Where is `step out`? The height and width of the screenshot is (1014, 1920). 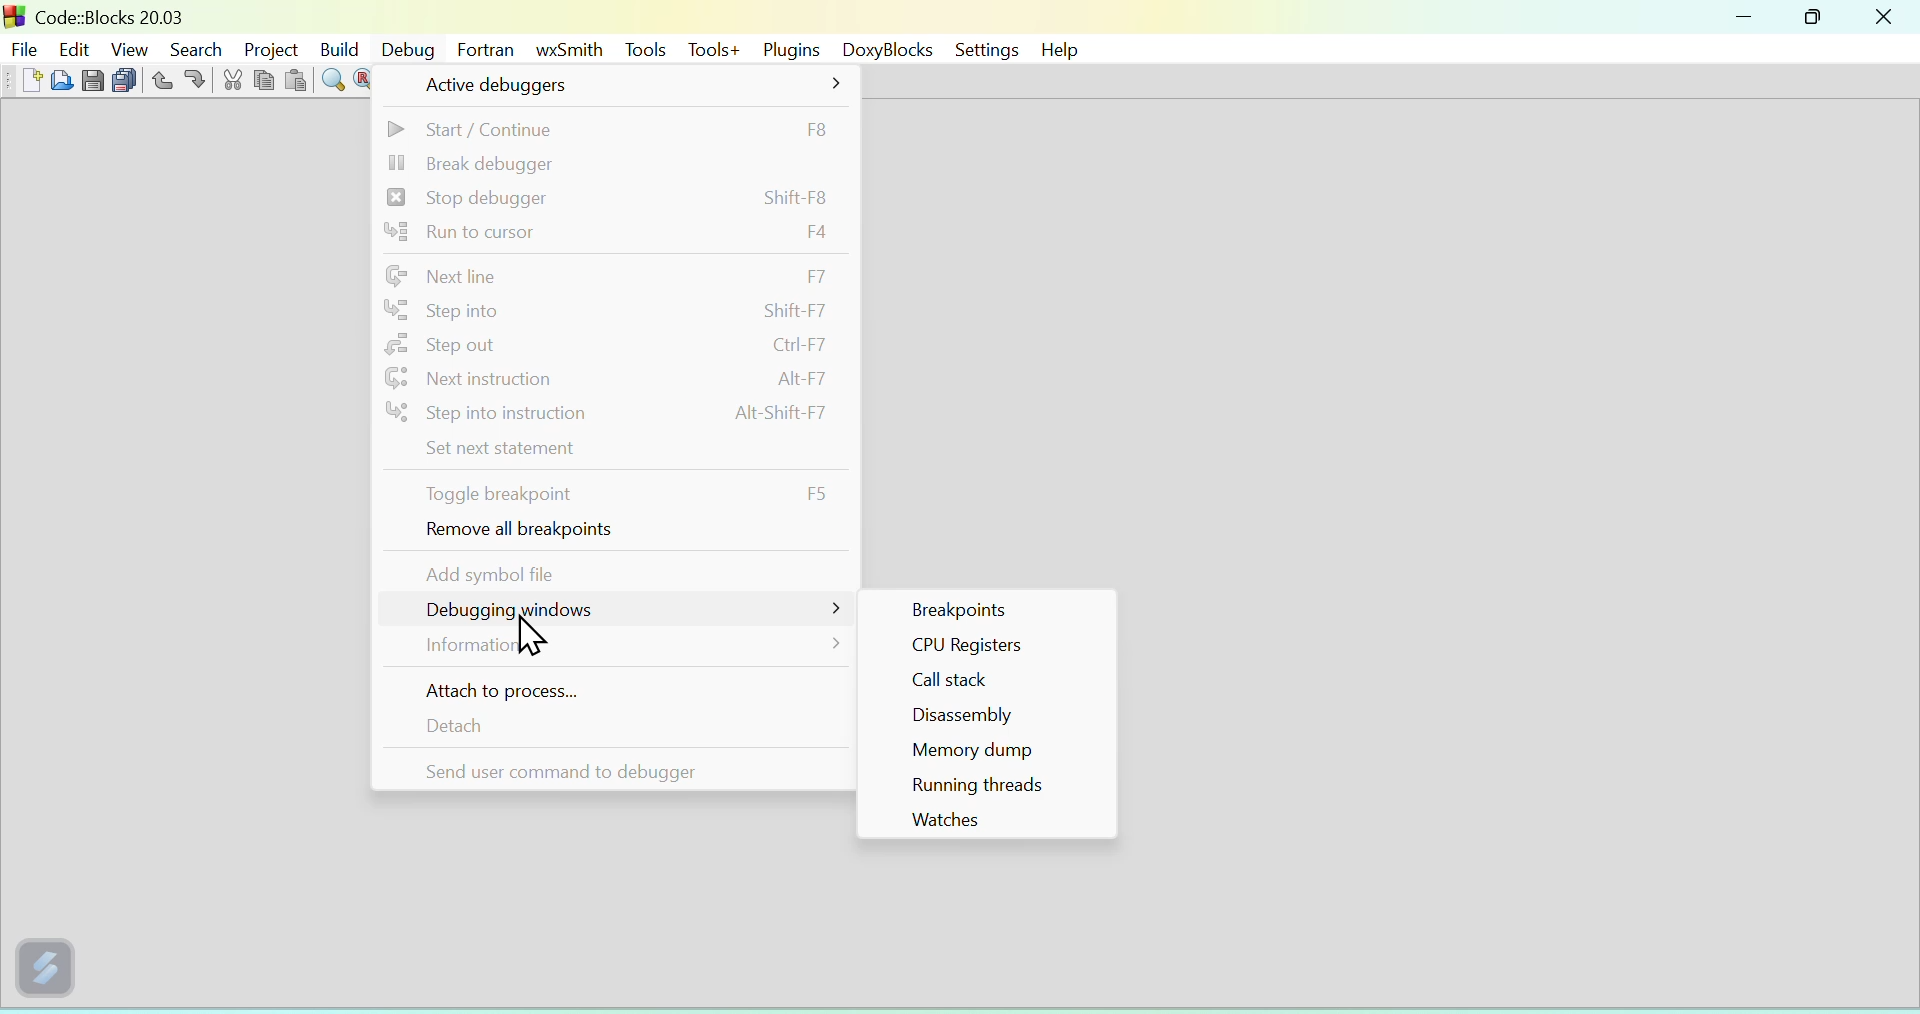 step out is located at coordinates (610, 346).